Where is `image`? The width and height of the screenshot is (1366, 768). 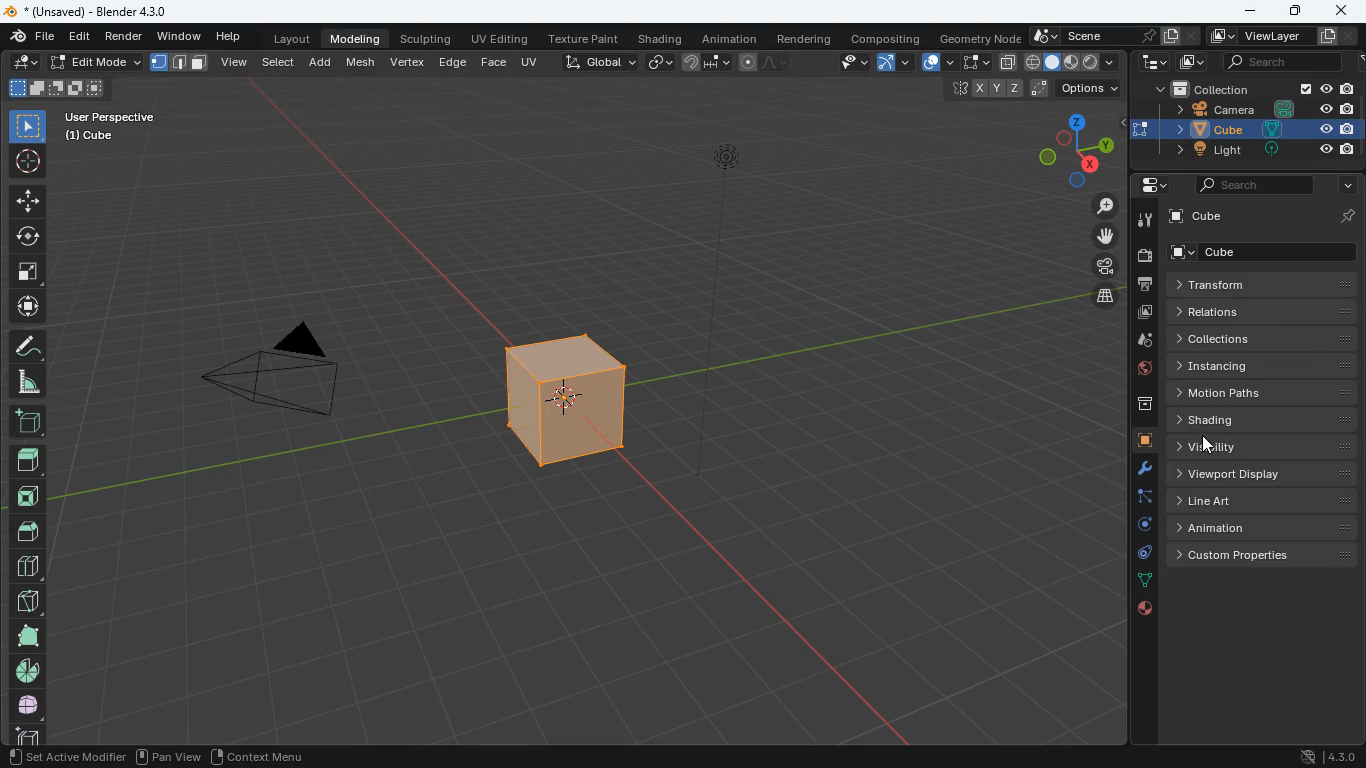 image is located at coordinates (1195, 62).